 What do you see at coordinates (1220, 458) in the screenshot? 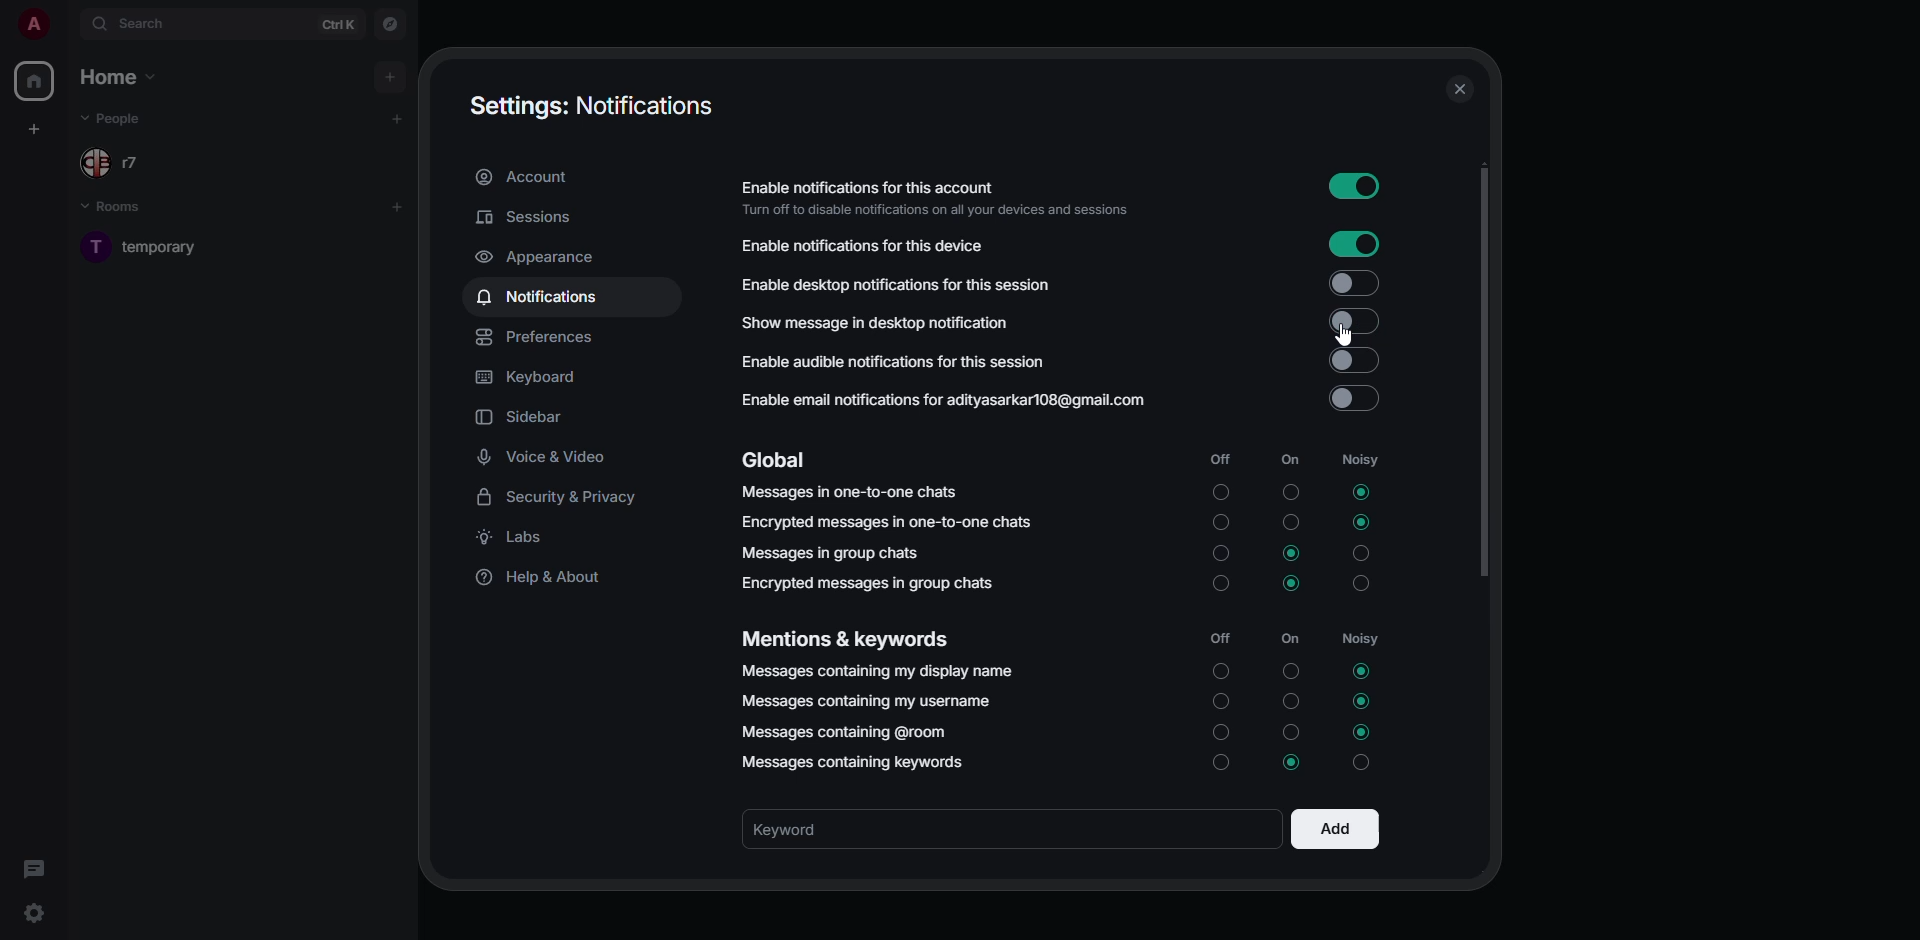
I see `off` at bounding box center [1220, 458].